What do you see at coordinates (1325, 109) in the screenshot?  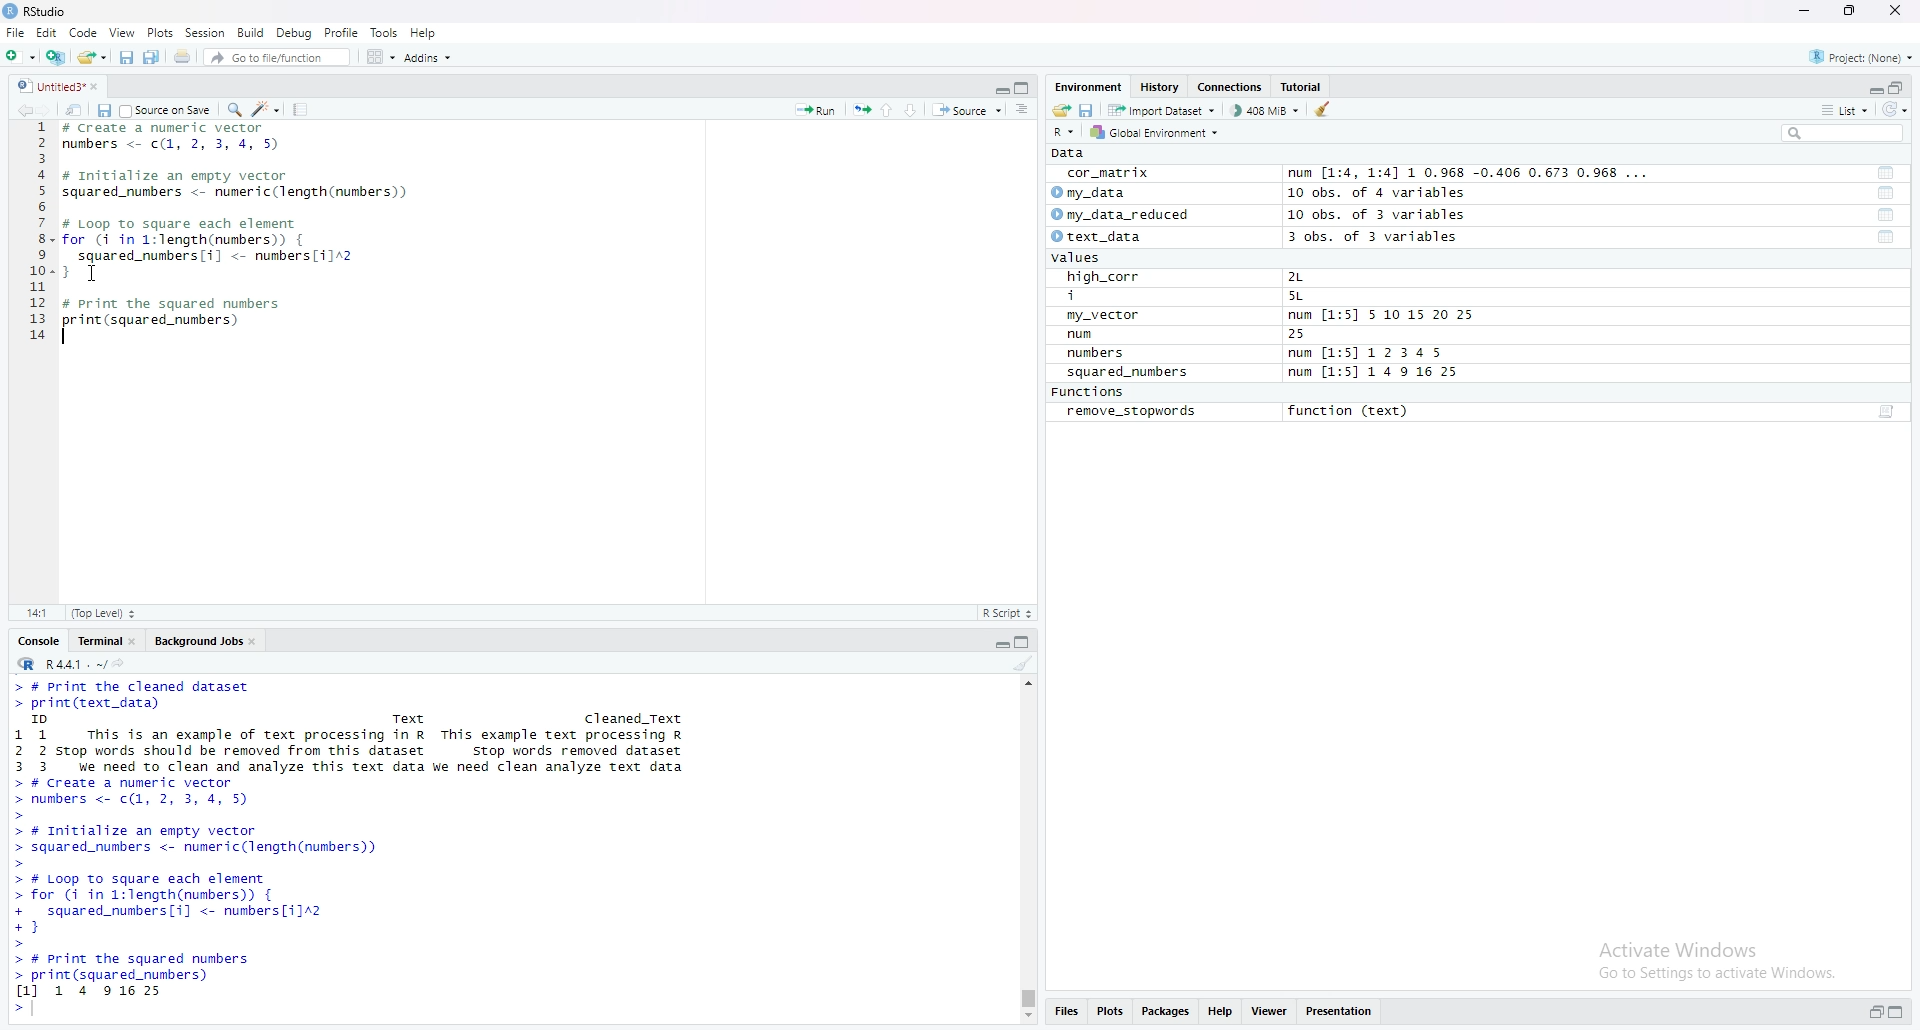 I see `clear objects` at bounding box center [1325, 109].